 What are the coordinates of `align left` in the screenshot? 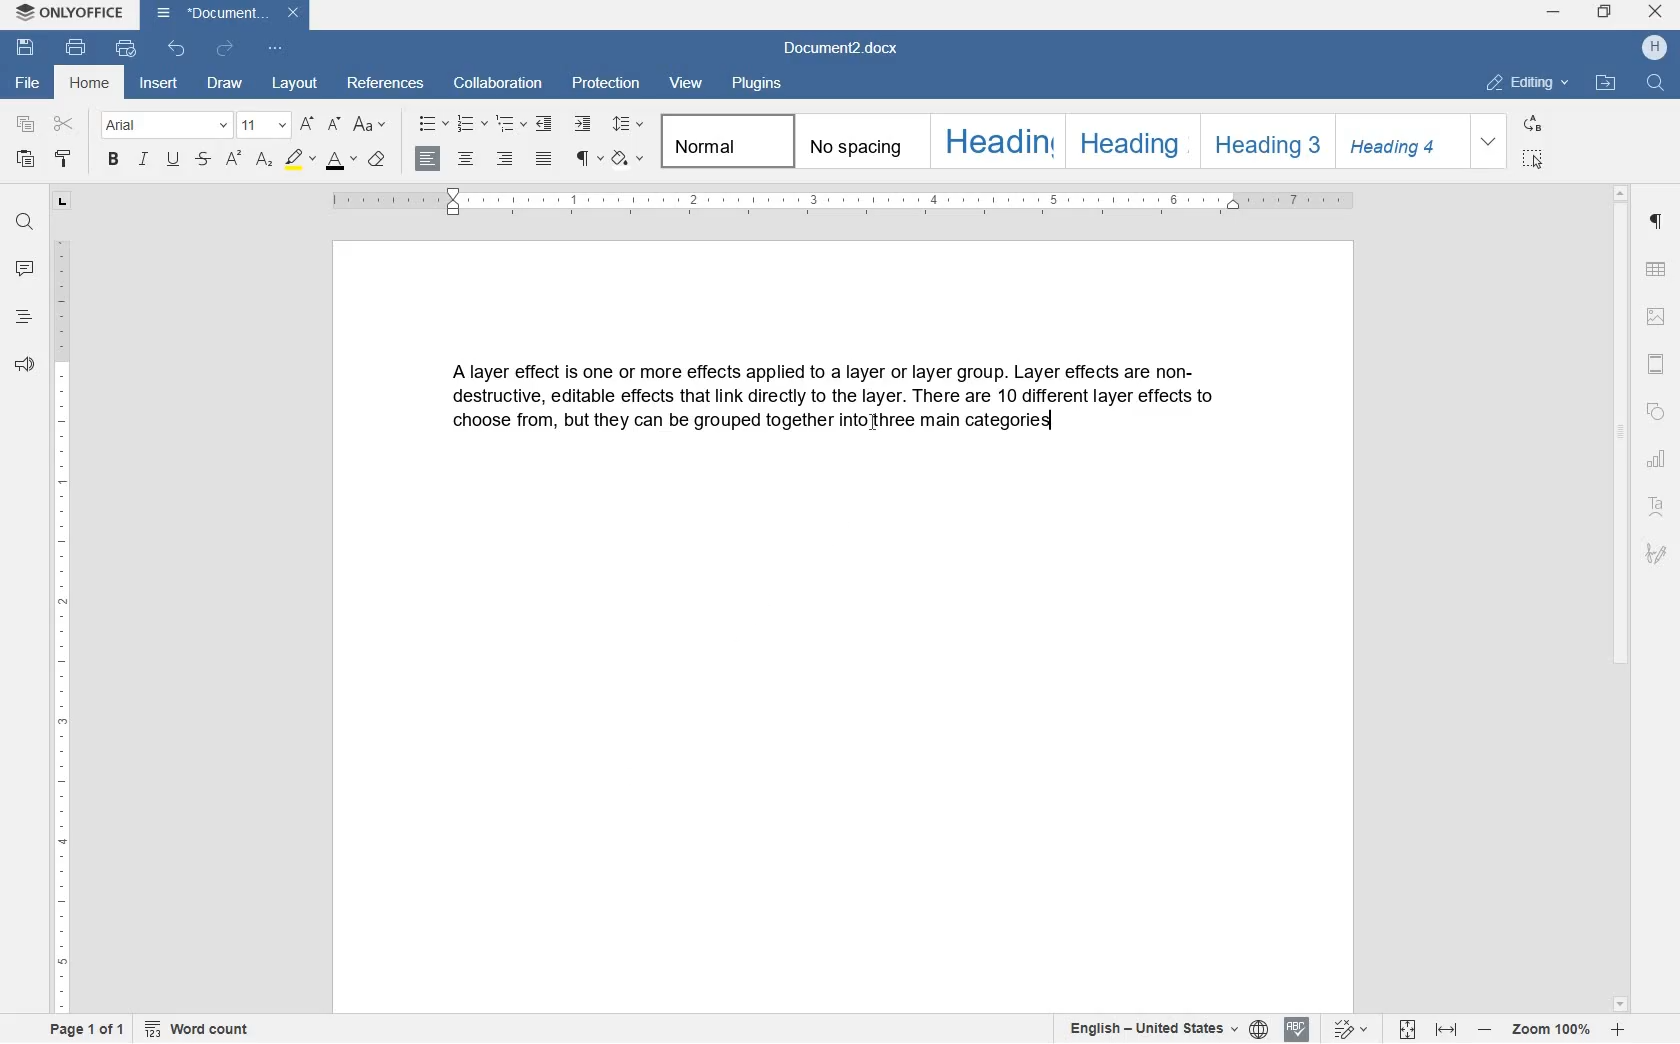 It's located at (429, 160).